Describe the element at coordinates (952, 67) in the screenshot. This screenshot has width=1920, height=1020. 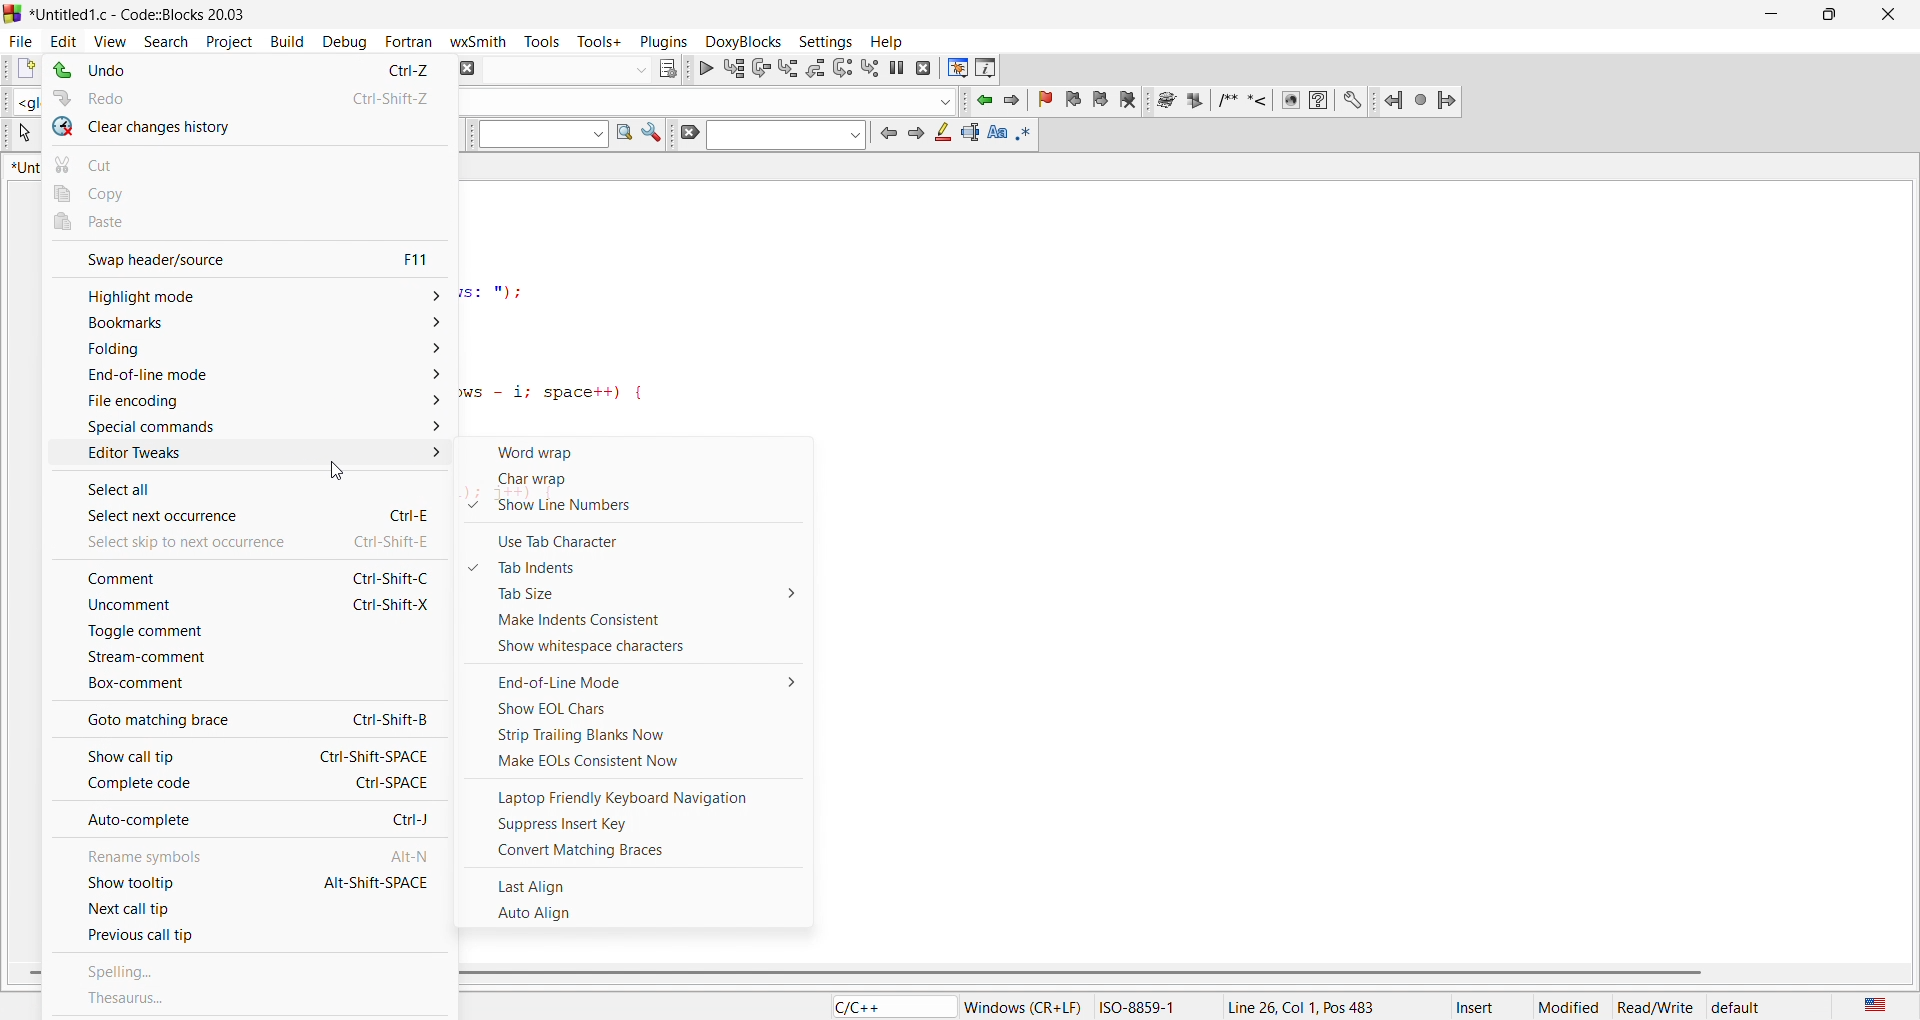
I see `debugging window` at that location.